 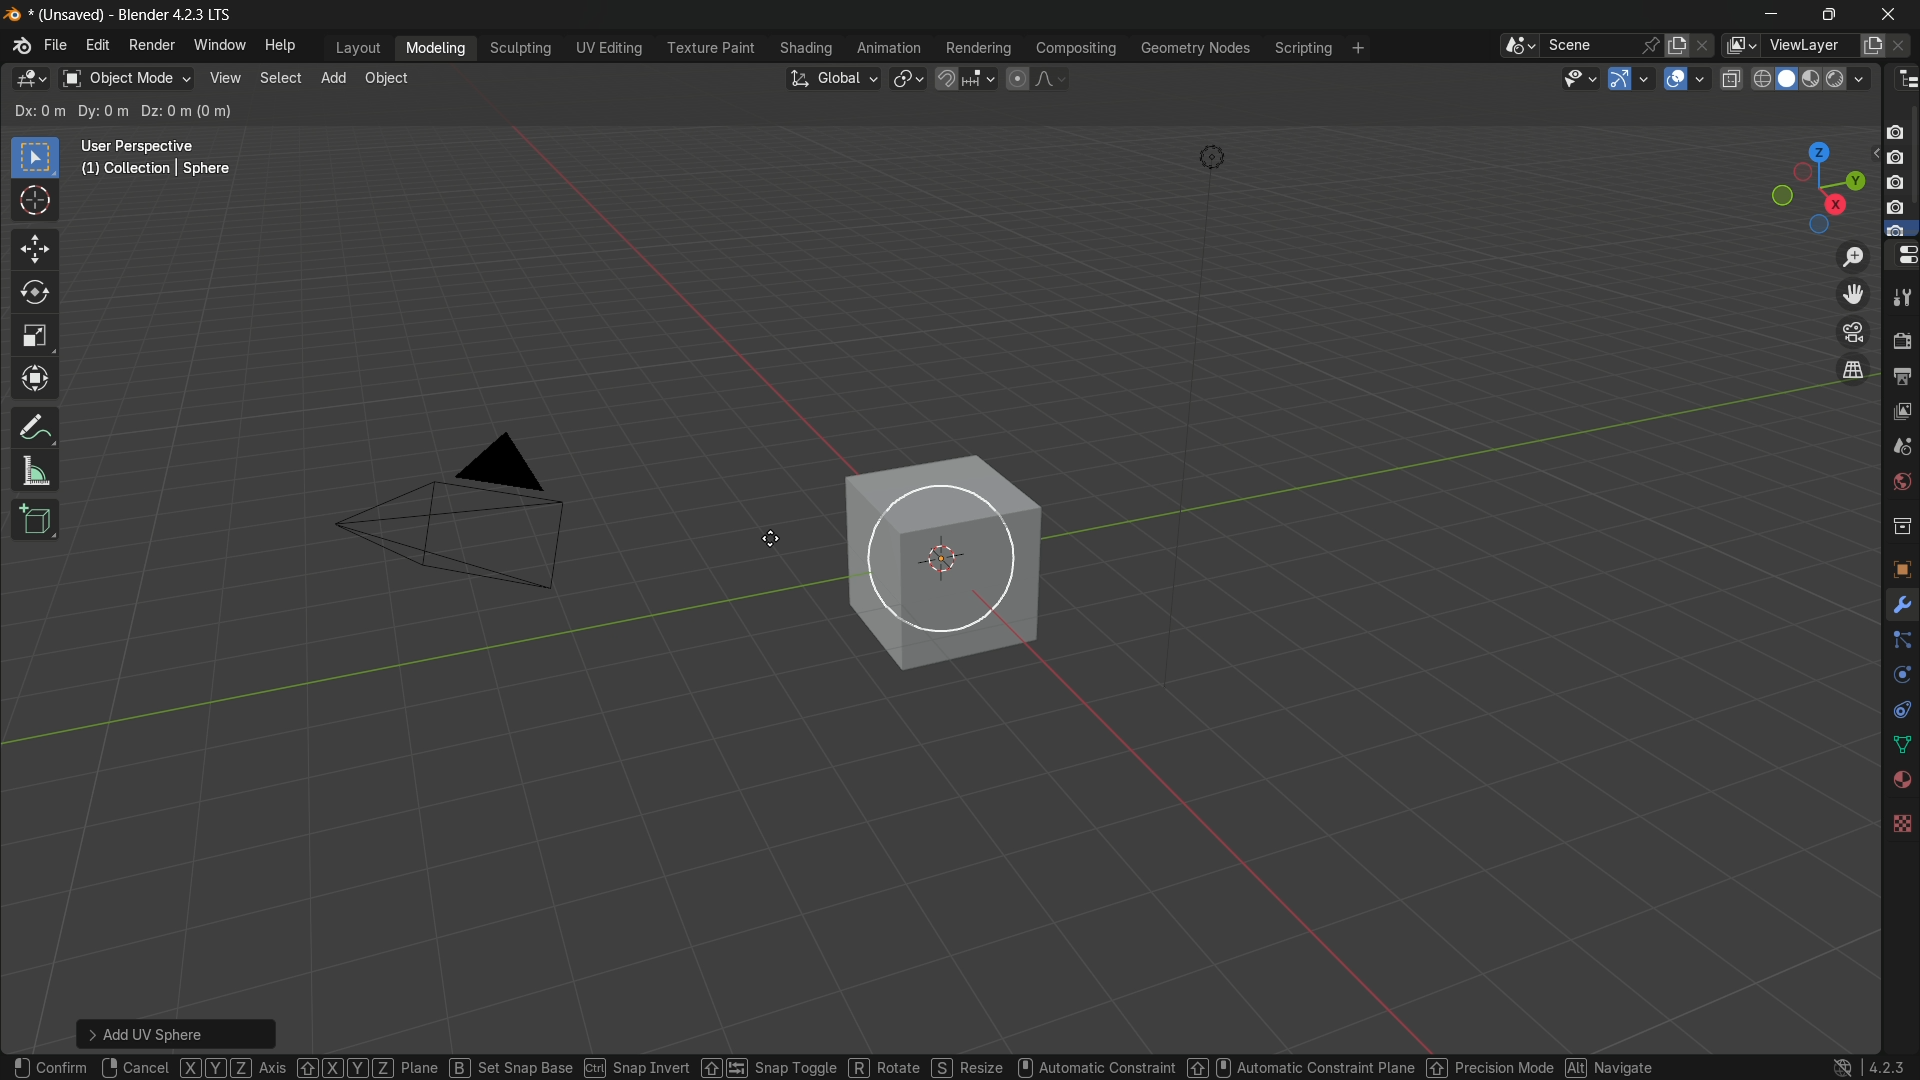 I want to click on proportional editing object, so click(x=1017, y=78).